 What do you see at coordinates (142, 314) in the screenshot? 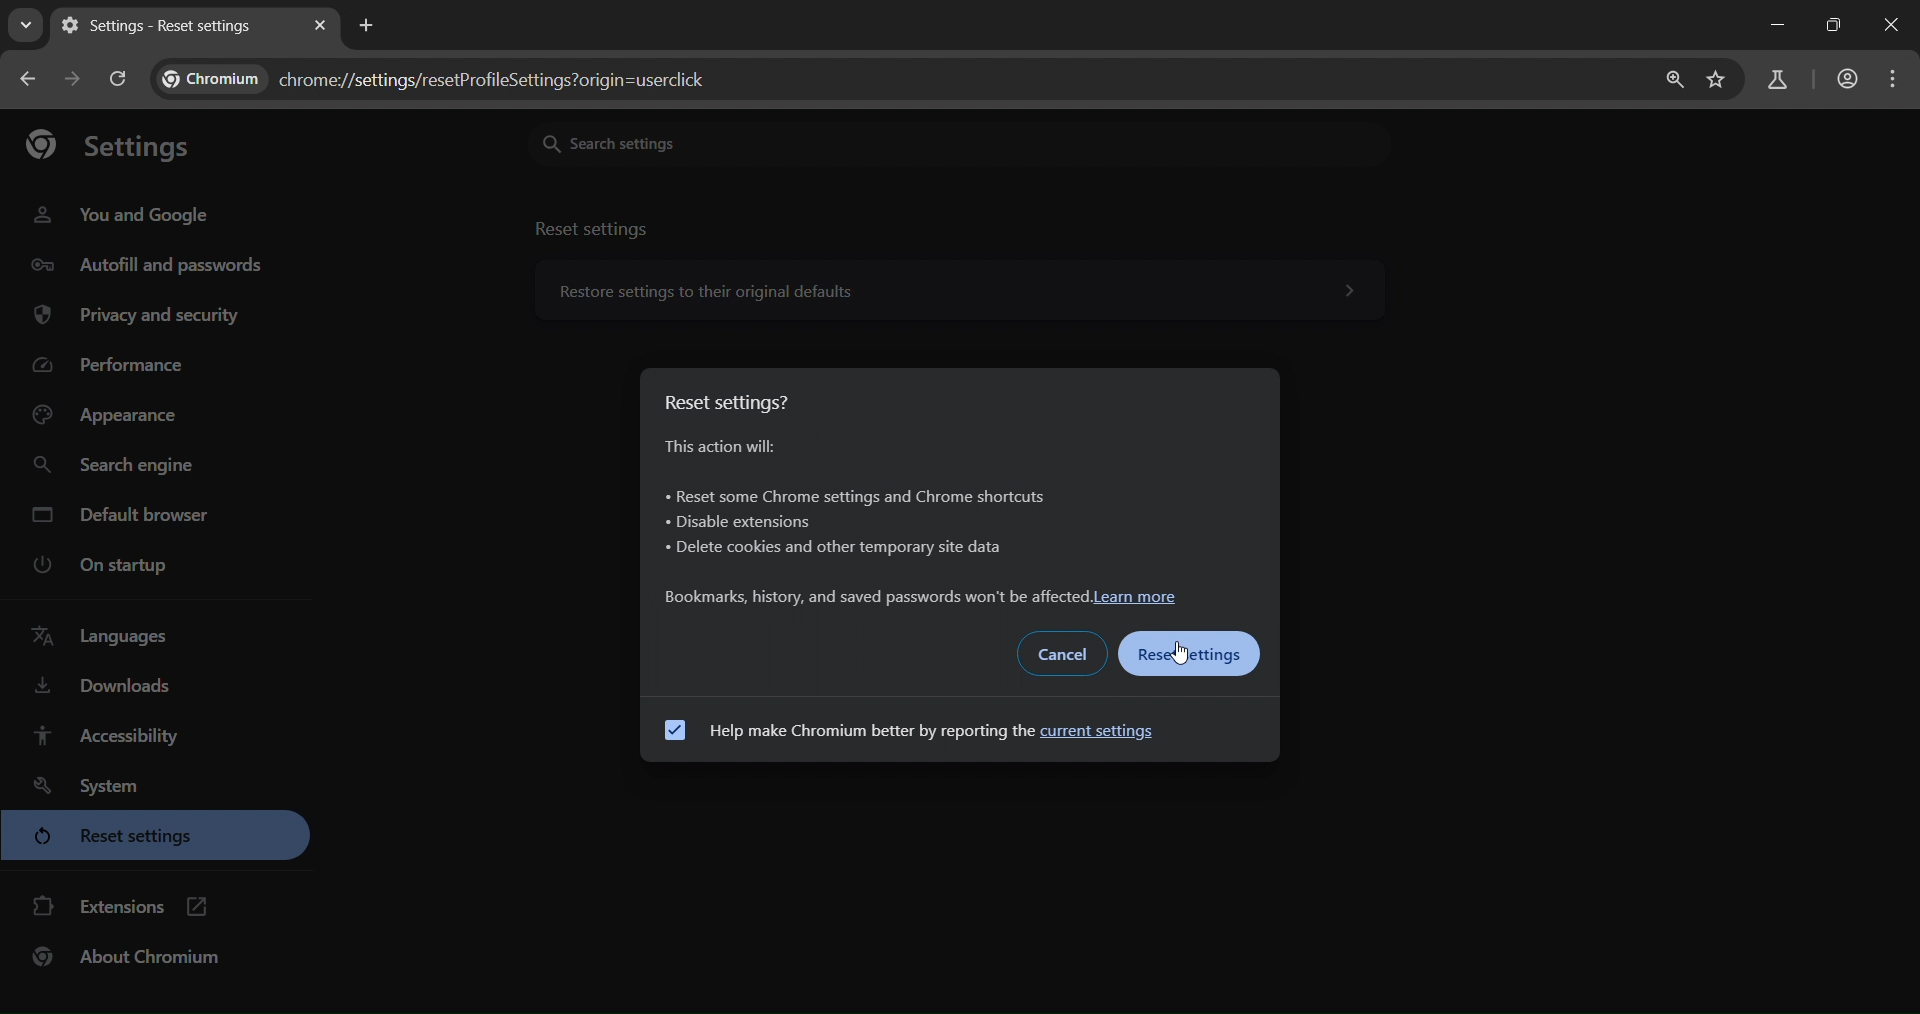
I see `privacy and security` at bounding box center [142, 314].